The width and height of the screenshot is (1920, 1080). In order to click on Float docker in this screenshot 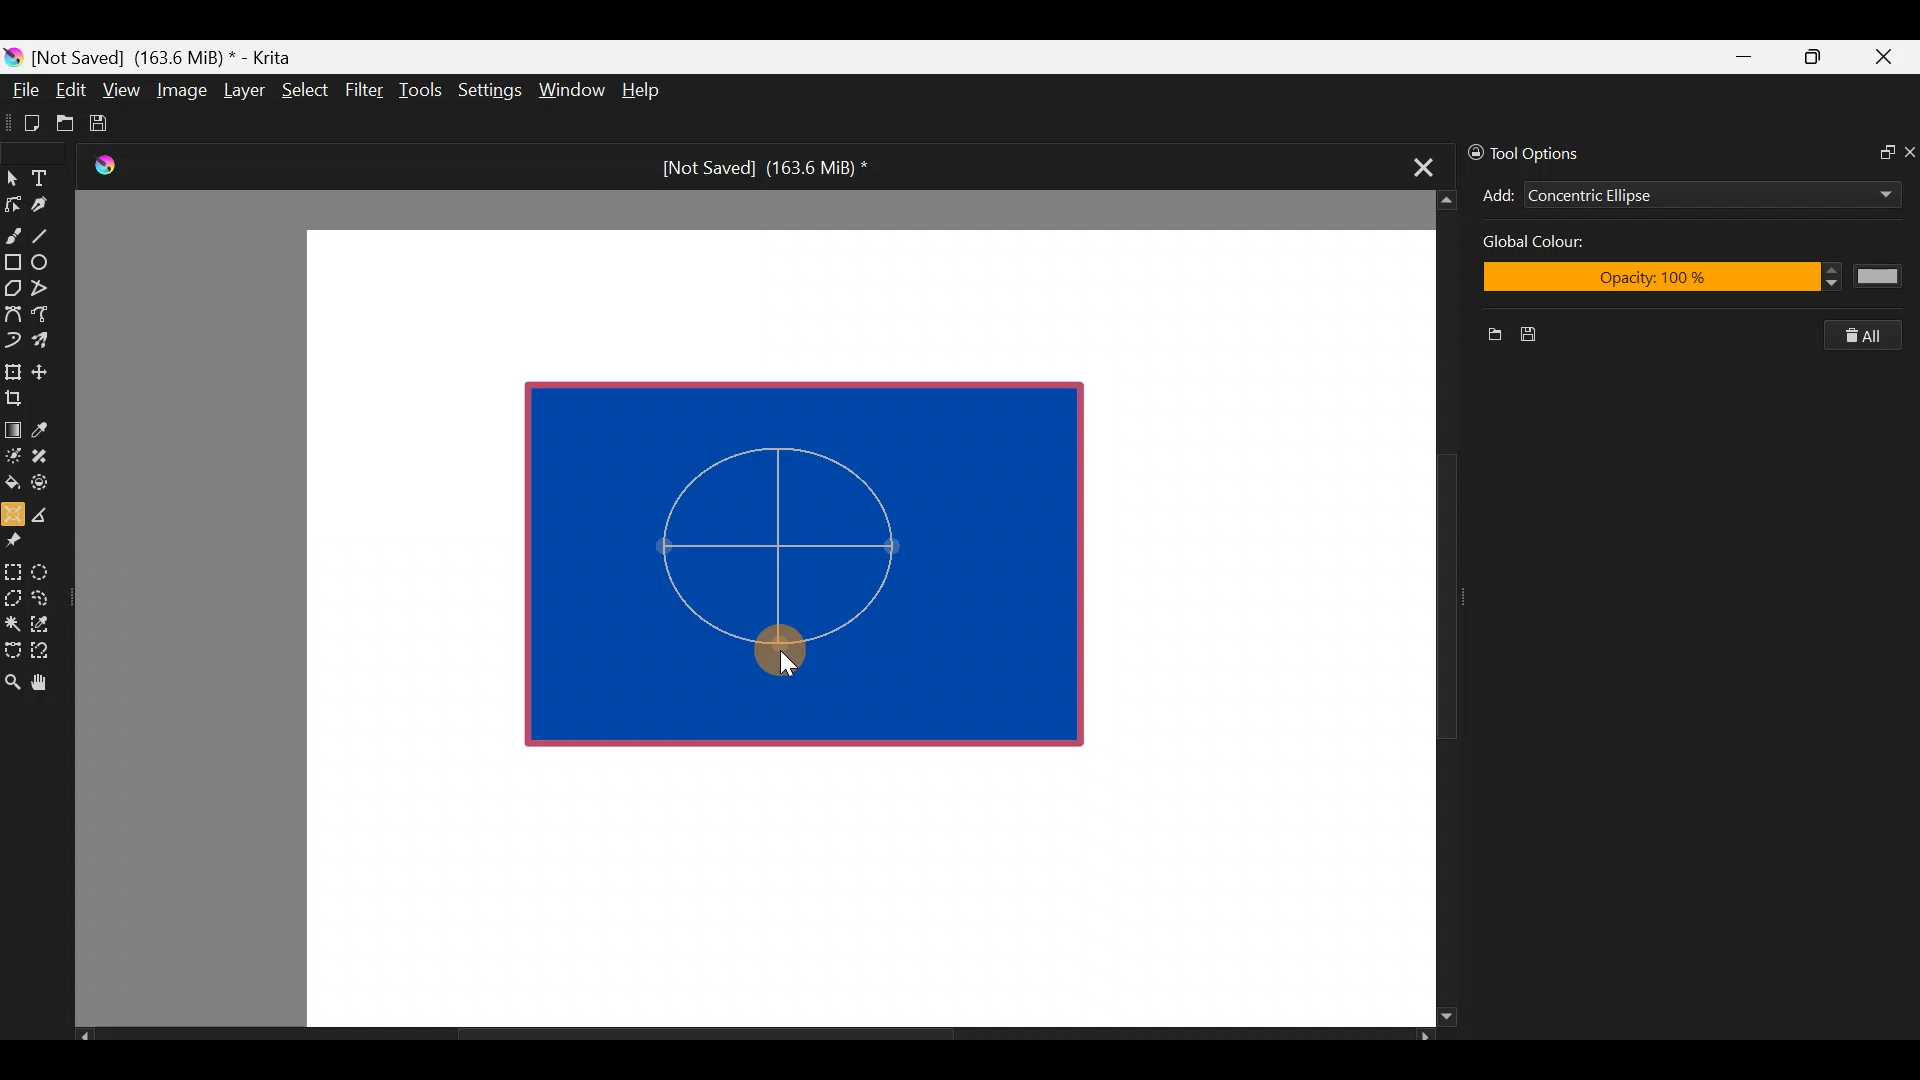, I will do `click(1878, 150)`.